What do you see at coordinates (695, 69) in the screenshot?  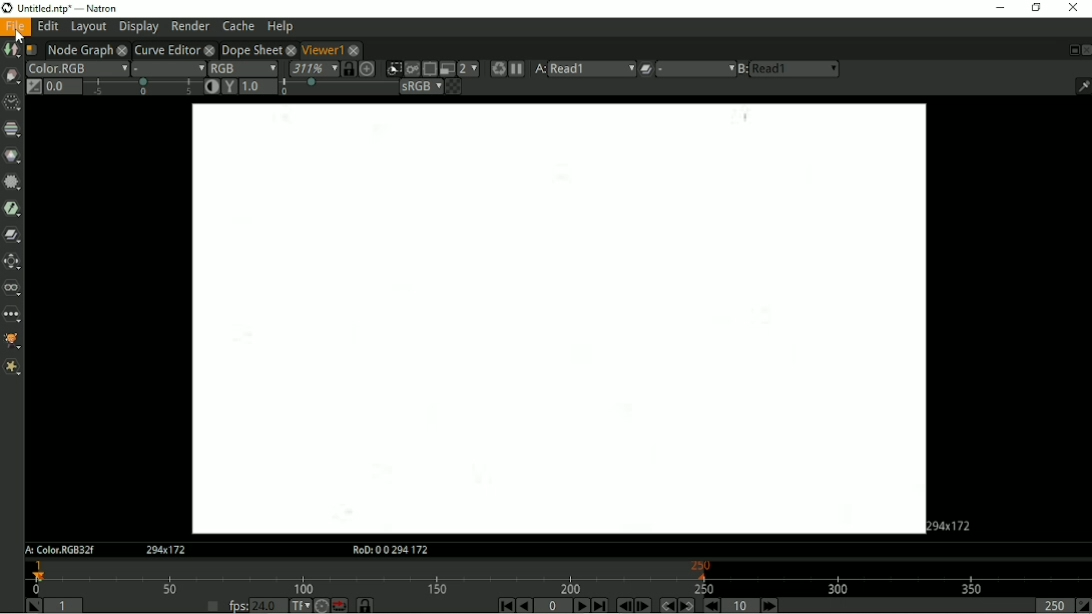 I see `menu` at bounding box center [695, 69].